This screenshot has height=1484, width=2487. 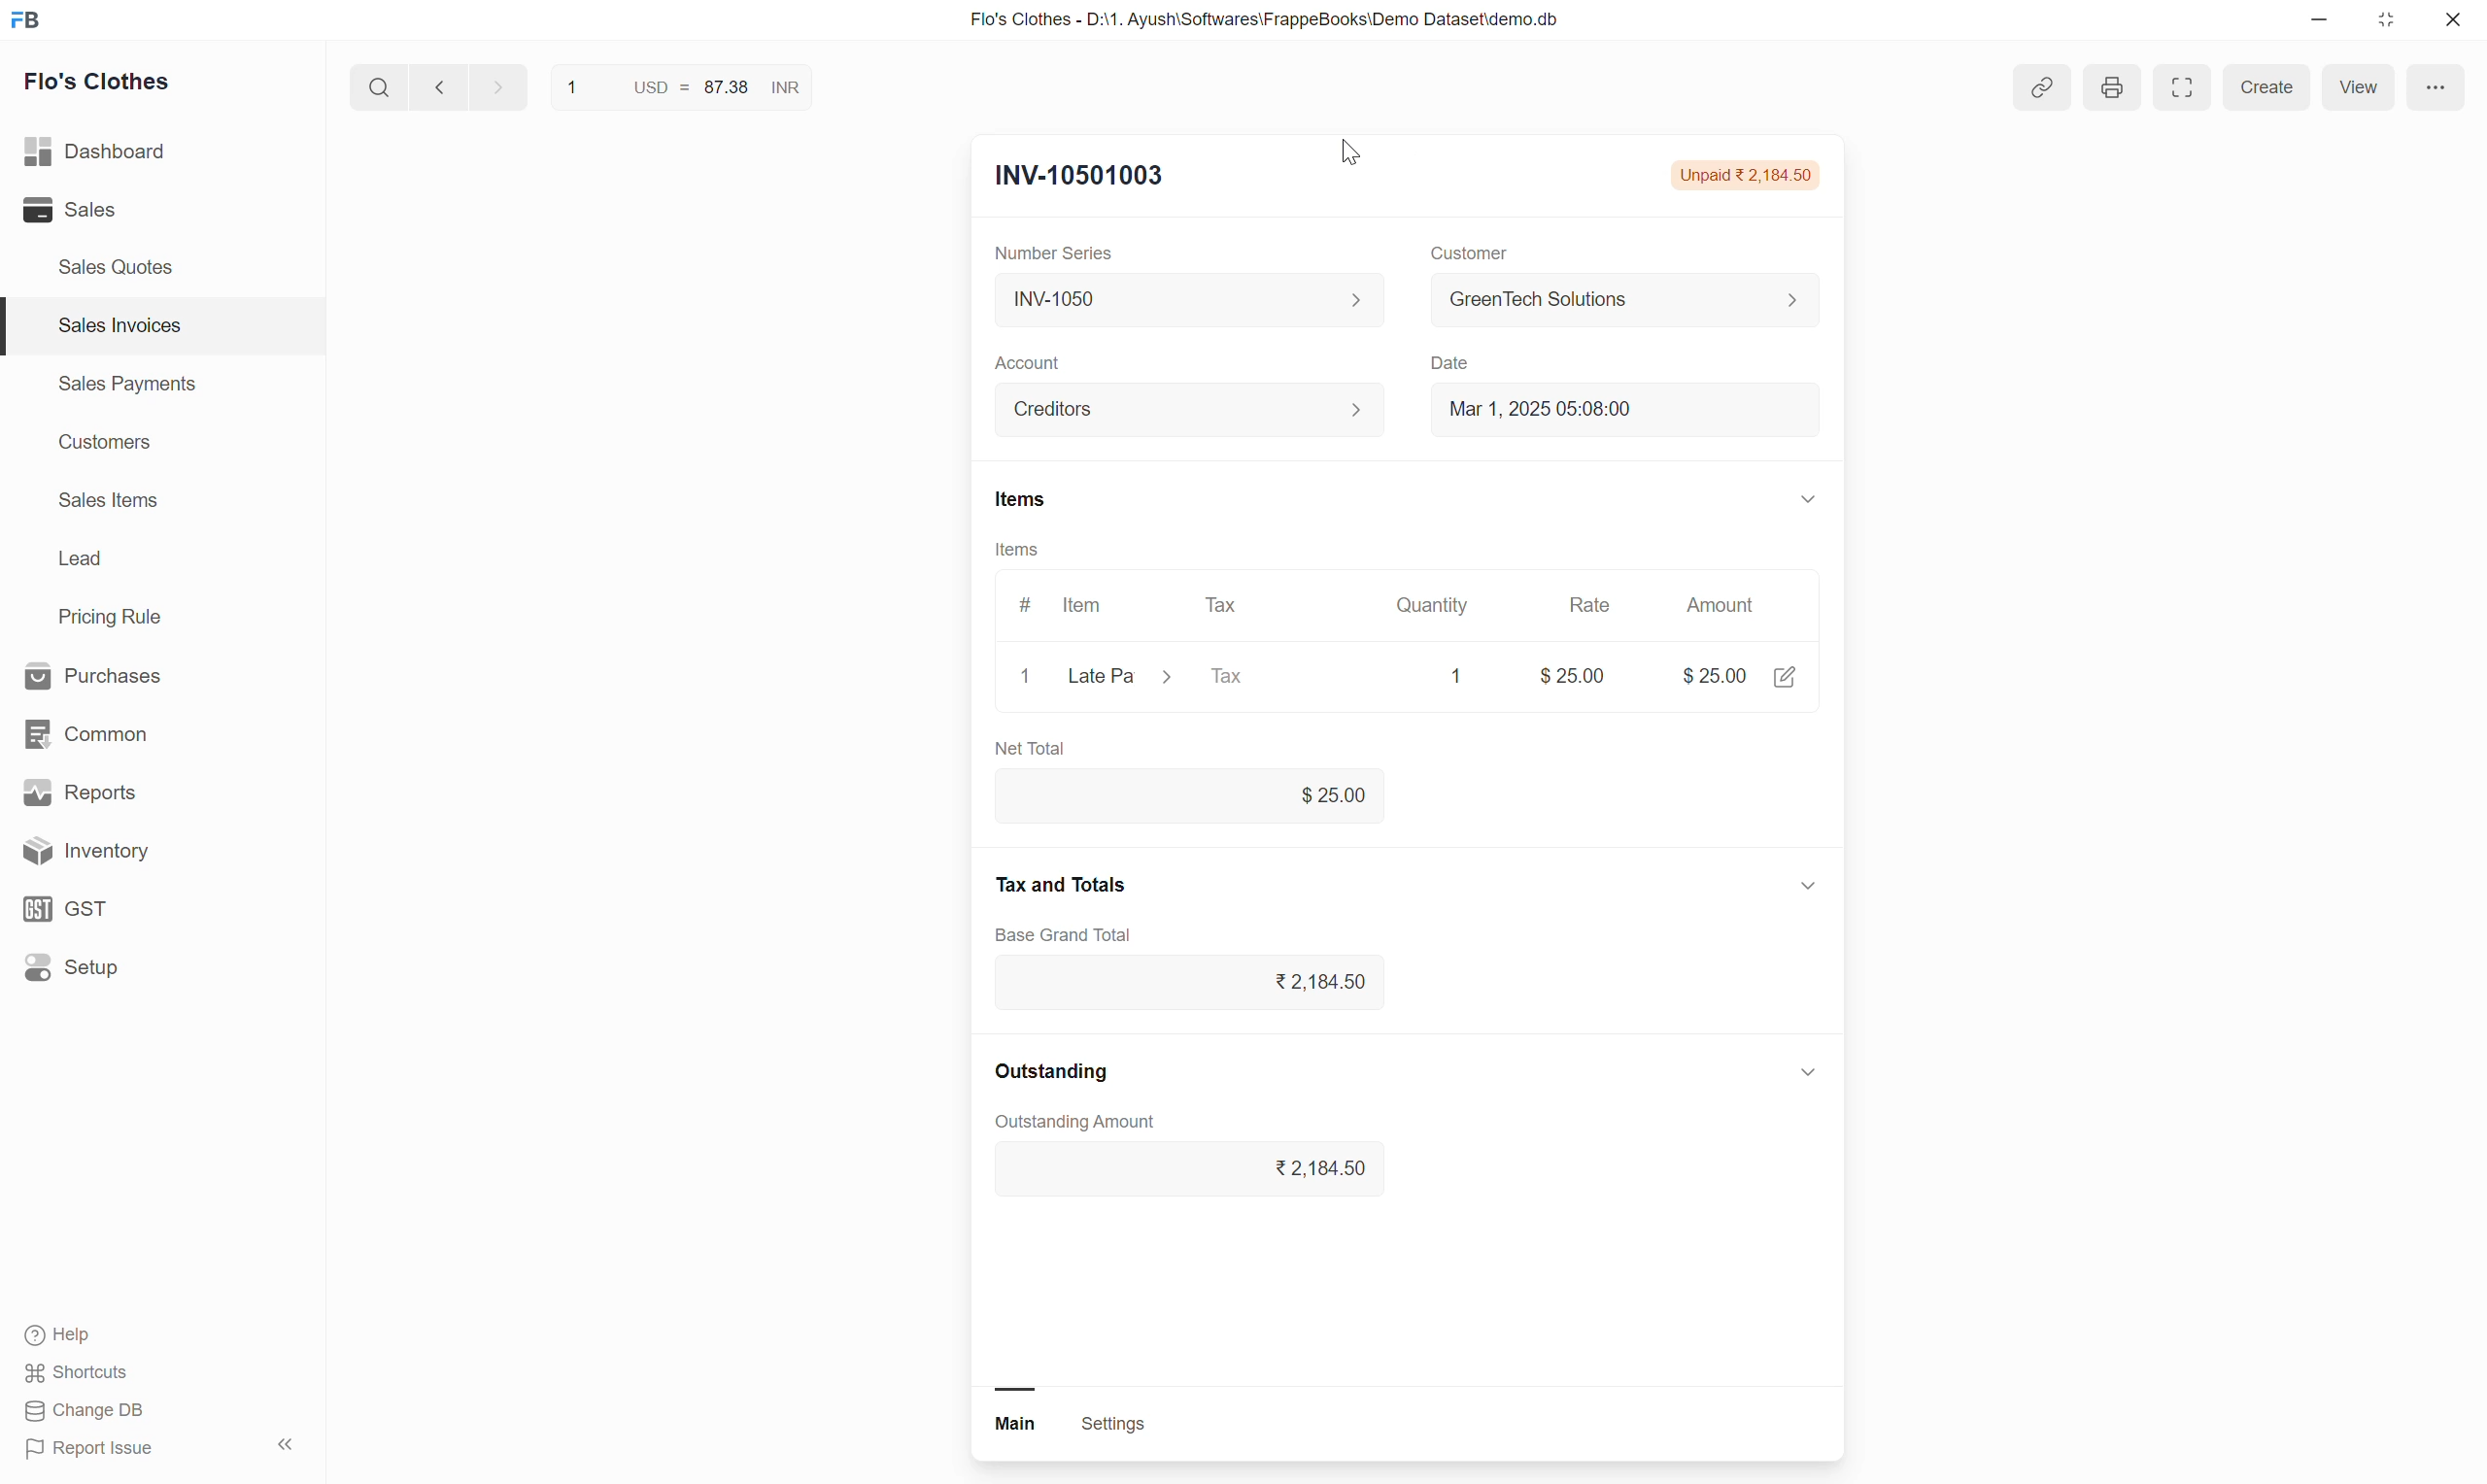 What do you see at coordinates (102, 445) in the screenshot?
I see `Customers` at bounding box center [102, 445].